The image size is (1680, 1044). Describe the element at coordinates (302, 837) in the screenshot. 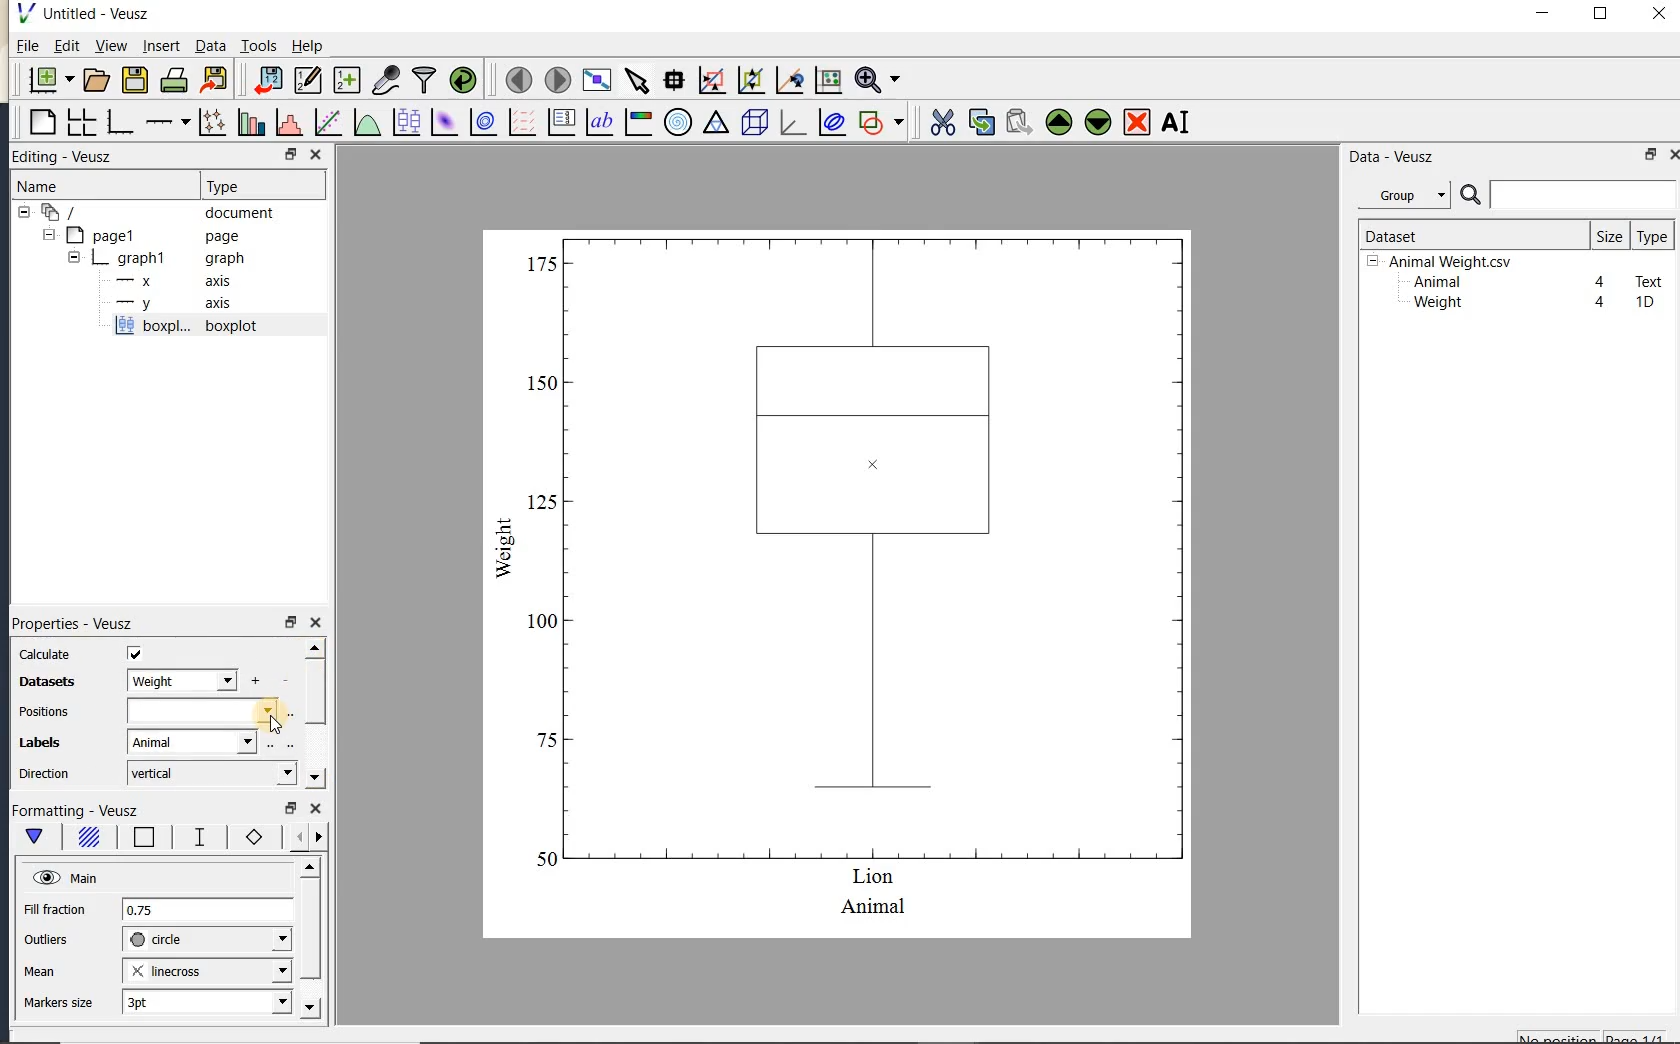

I see `minor ticks` at that location.